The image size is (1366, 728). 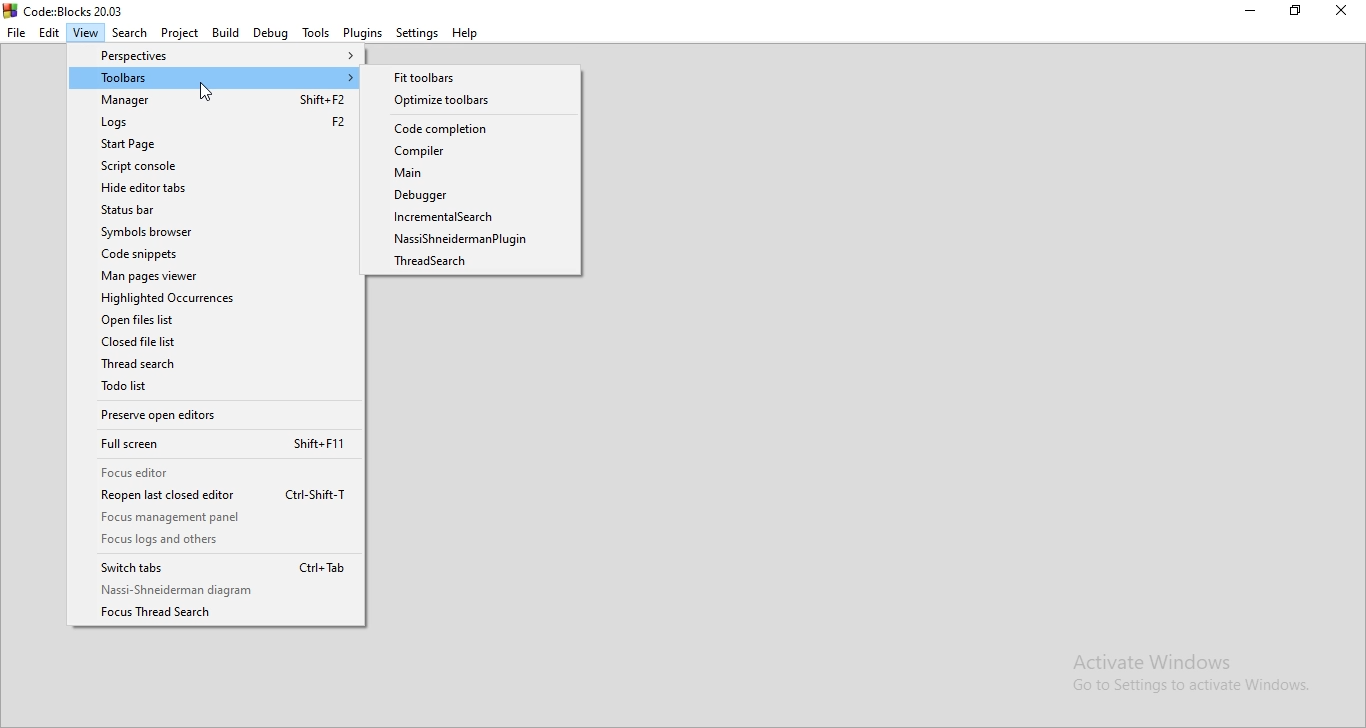 What do you see at coordinates (218, 590) in the screenshot?
I see `Nas-Shneiderman diagram` at bounding box center [218, 590].